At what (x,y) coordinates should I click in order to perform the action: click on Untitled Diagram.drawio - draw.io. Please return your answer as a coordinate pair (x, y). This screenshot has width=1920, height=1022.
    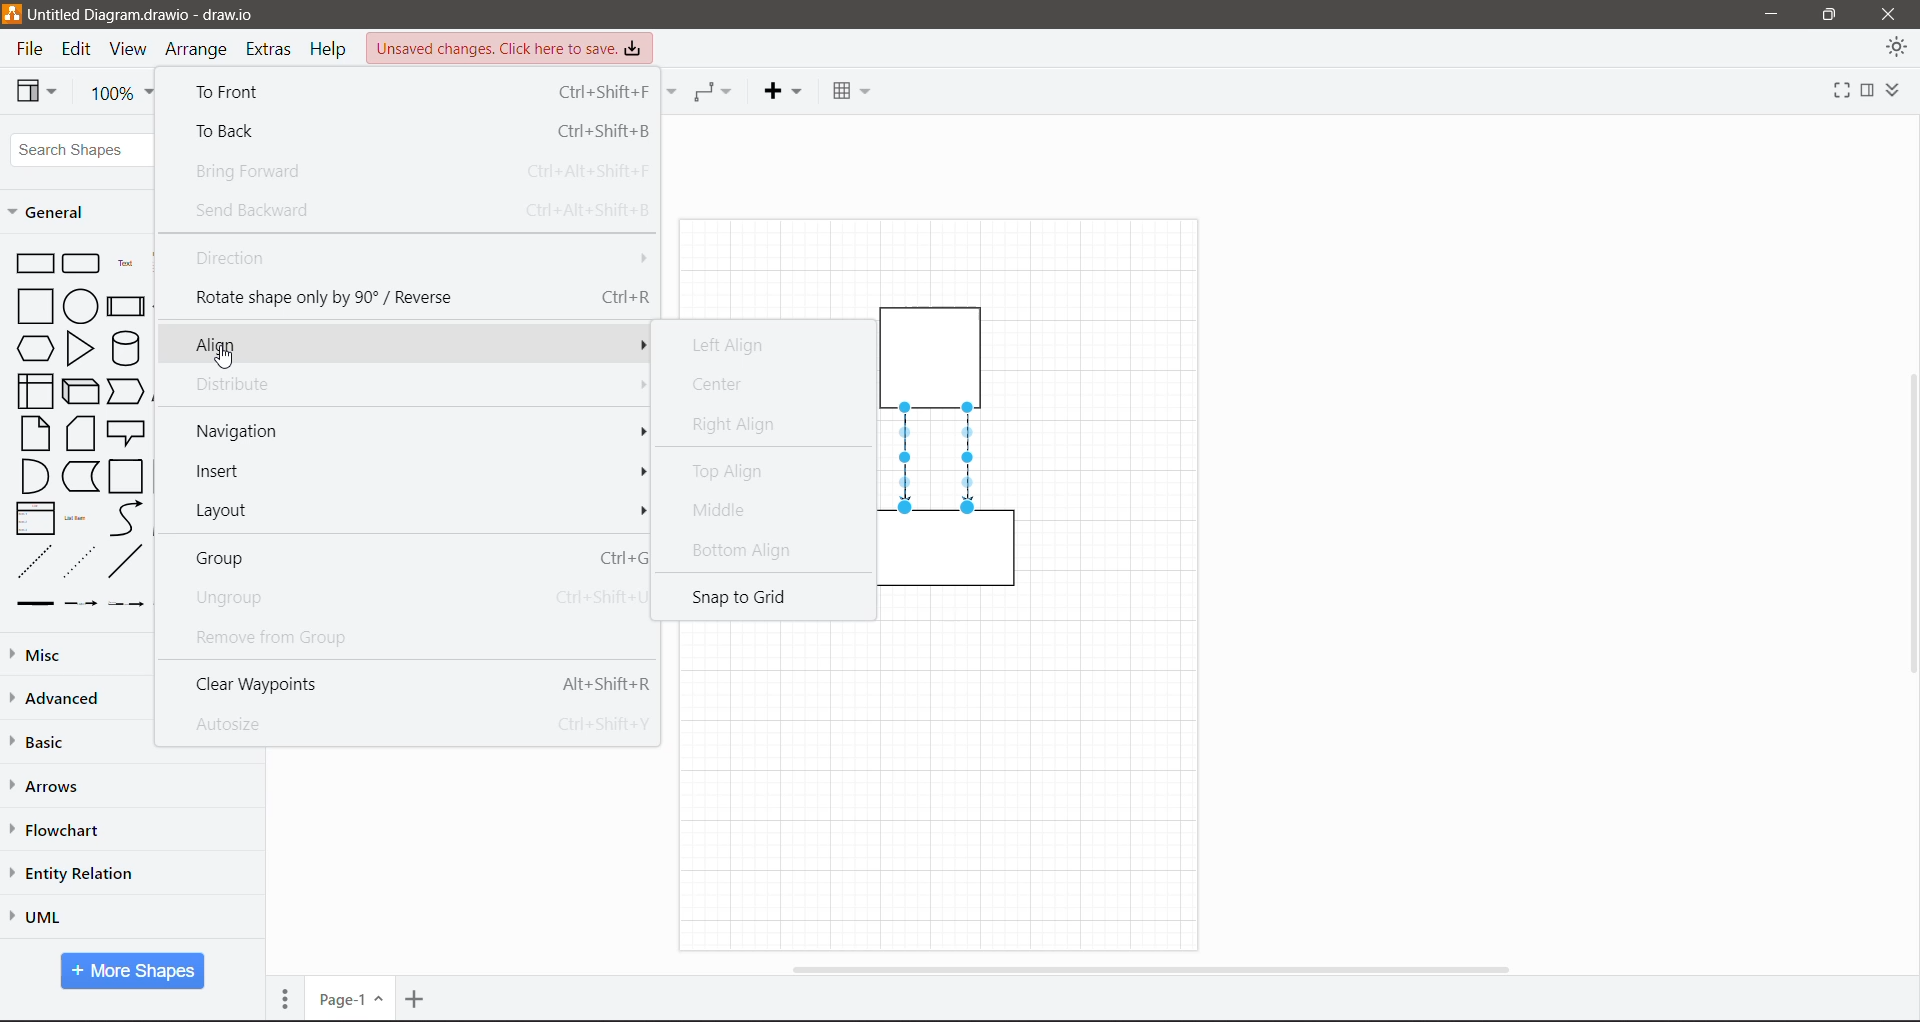
    Looking at the image, I should click on (152, 15).